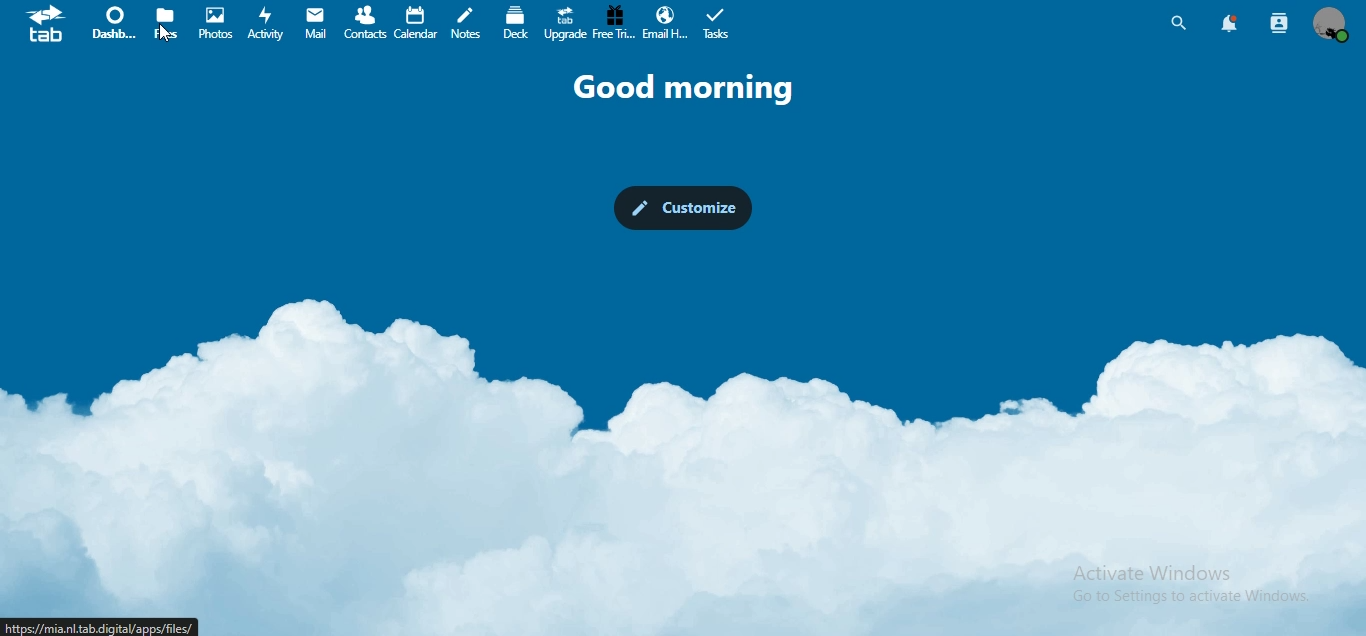 The width and height of the screenshot is (1366, 636). I want to click on free trial, so click(615, 23).